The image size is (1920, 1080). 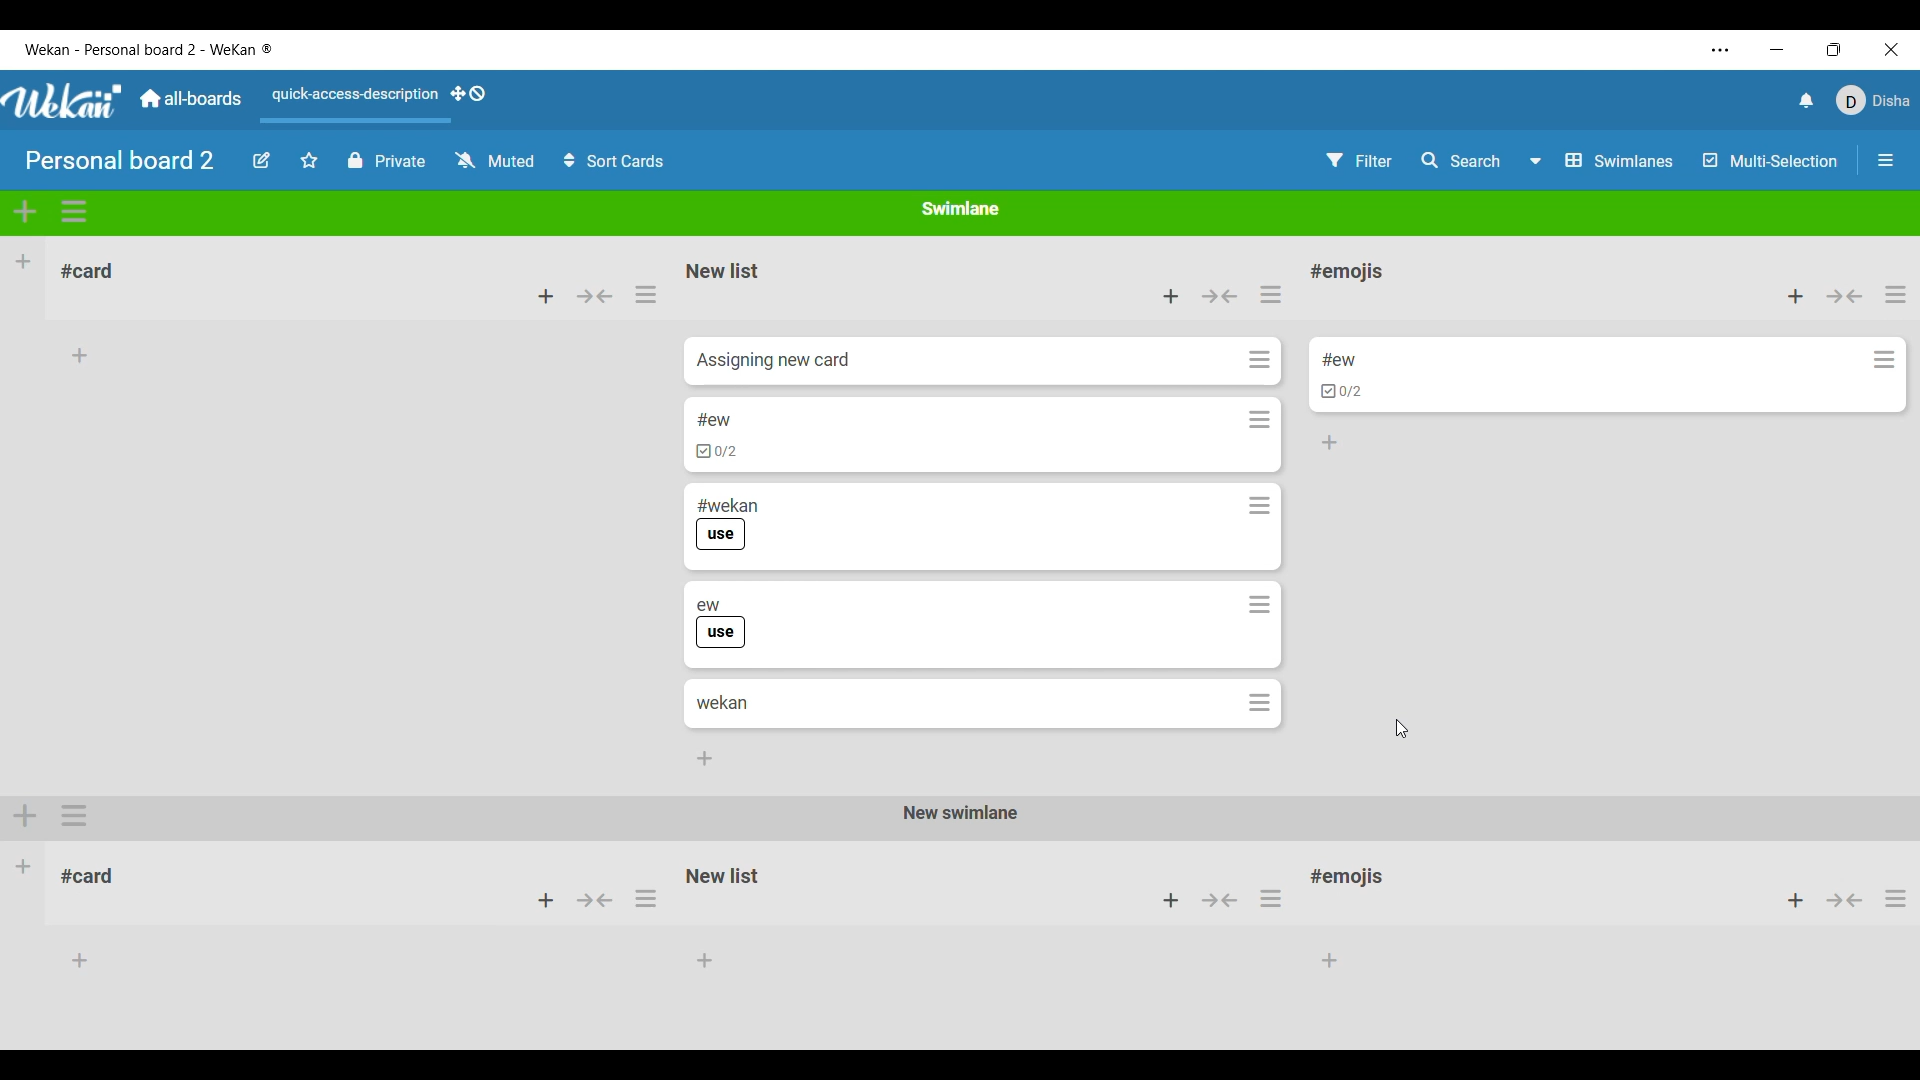 What do you see at coordinates (23, 262) in the screenshot?
I see `Add list` at bounding box center [23, 262].